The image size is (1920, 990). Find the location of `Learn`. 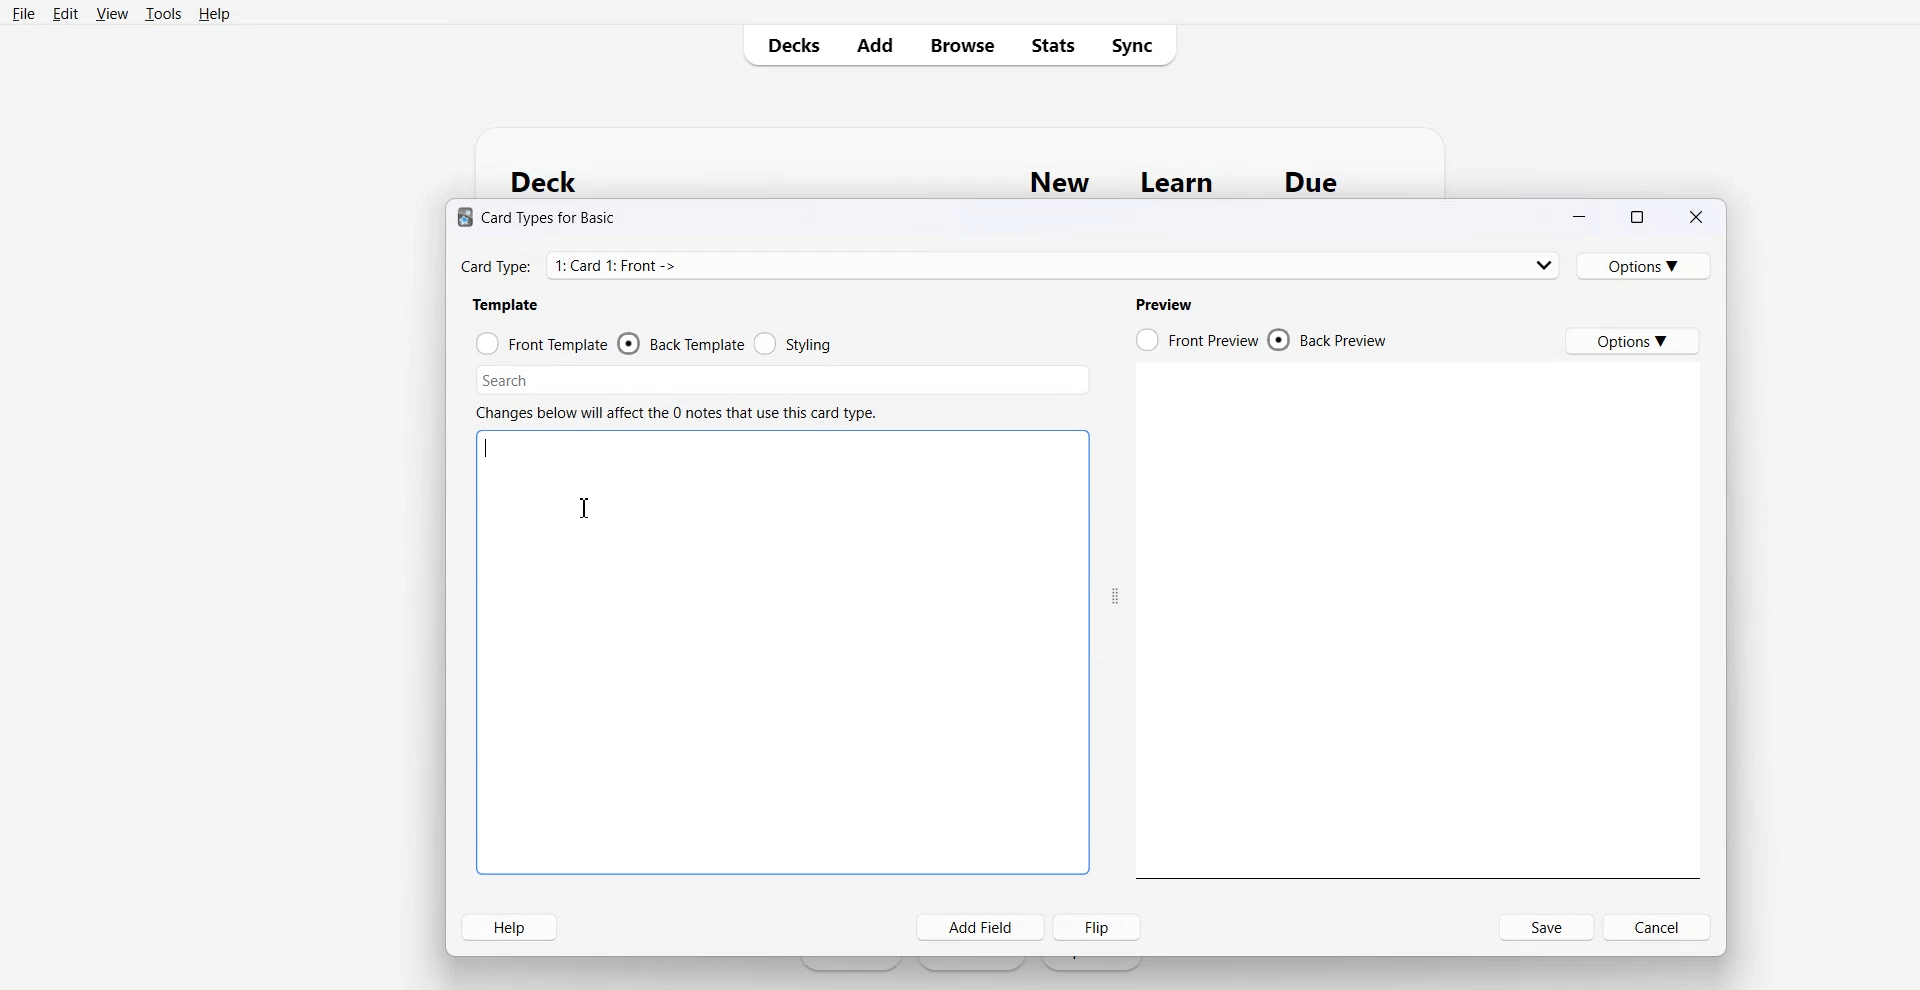

Learn is located at coordinates (1180, 183).